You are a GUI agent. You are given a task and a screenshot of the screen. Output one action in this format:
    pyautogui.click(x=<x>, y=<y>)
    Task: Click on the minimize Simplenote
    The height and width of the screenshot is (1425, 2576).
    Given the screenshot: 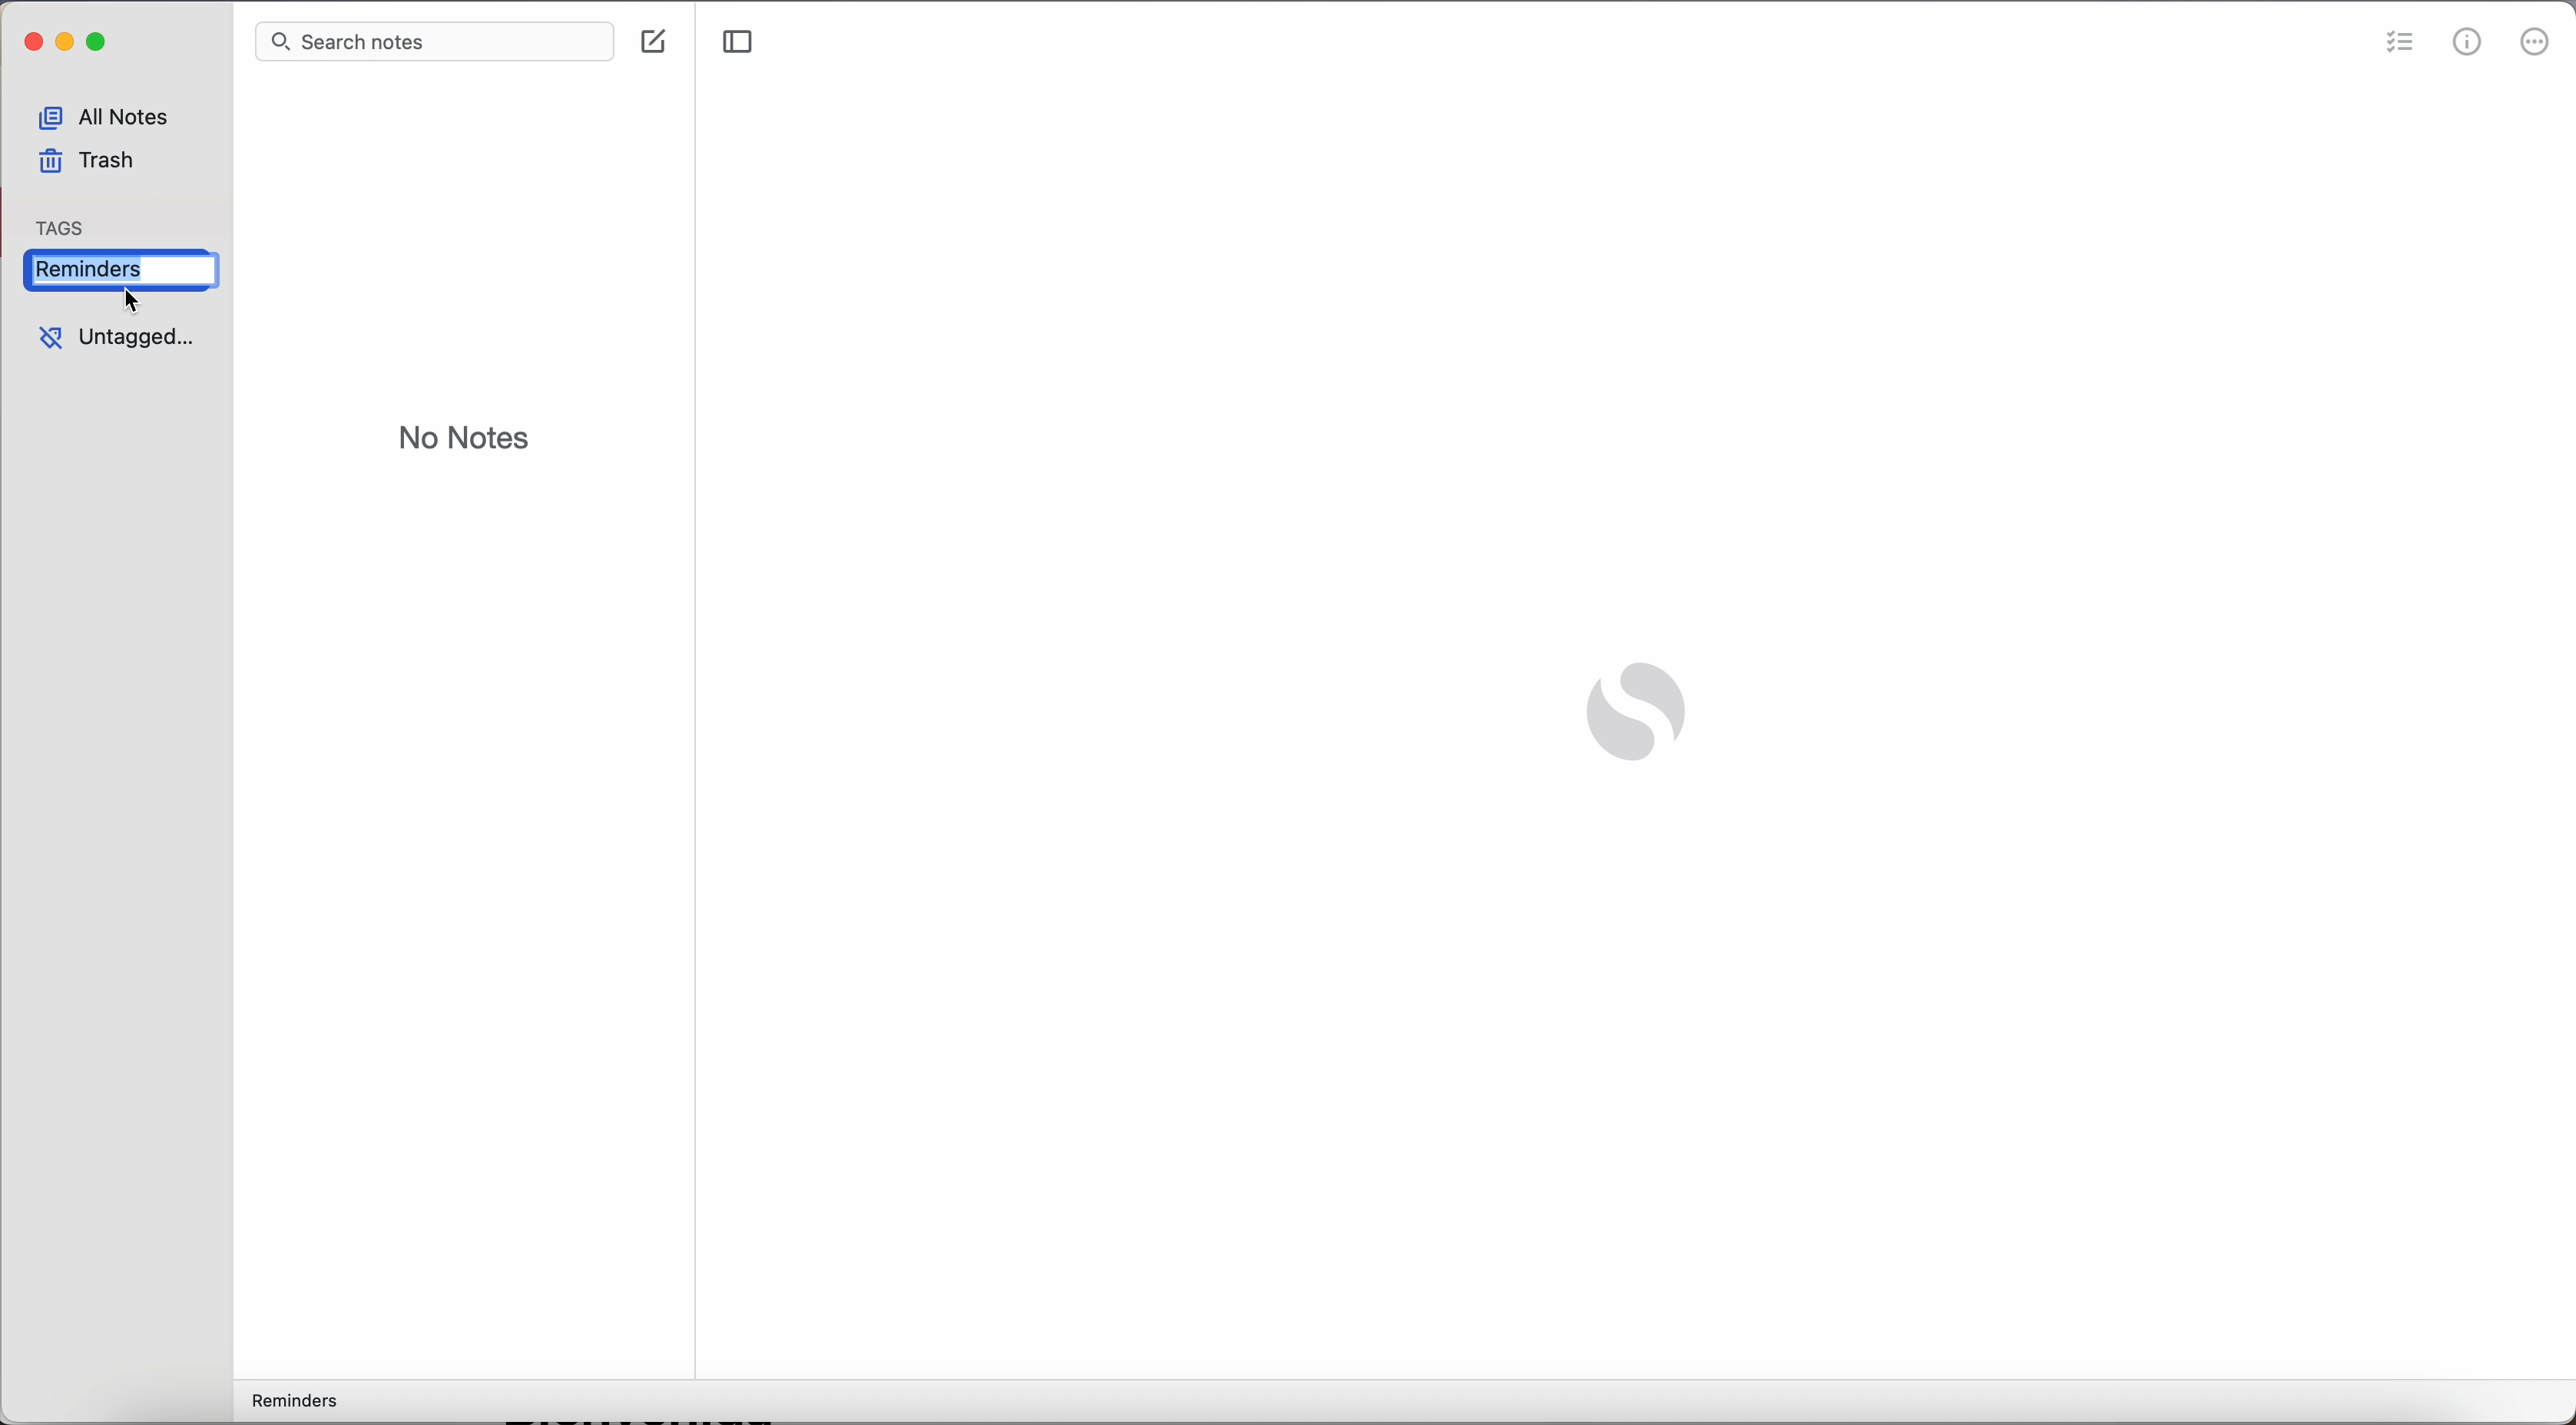 What is the action you would take?
    pyautogui.click(x=66, y=46)
    